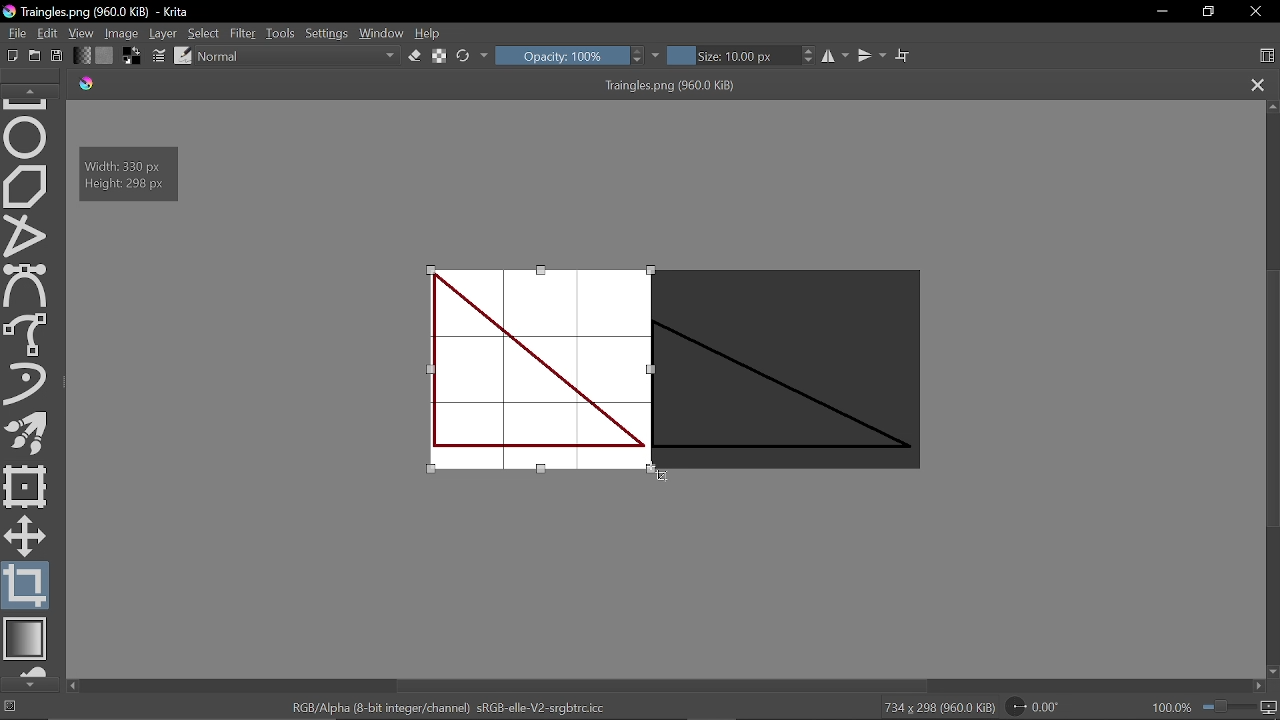 The image size is (1280, 720). Describe the element at coordinates (671, 473) in the screenshot. I see `Cursor` at that location.